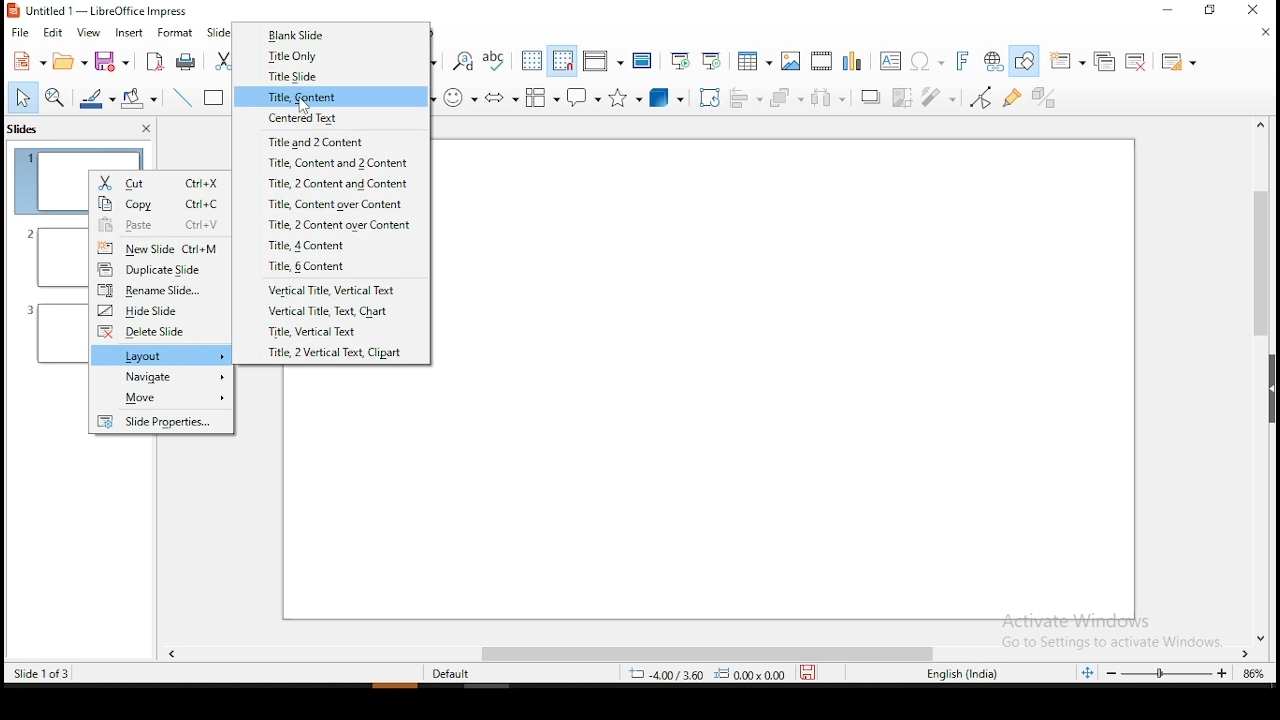  I want to click on arrange, so click(786, 97).